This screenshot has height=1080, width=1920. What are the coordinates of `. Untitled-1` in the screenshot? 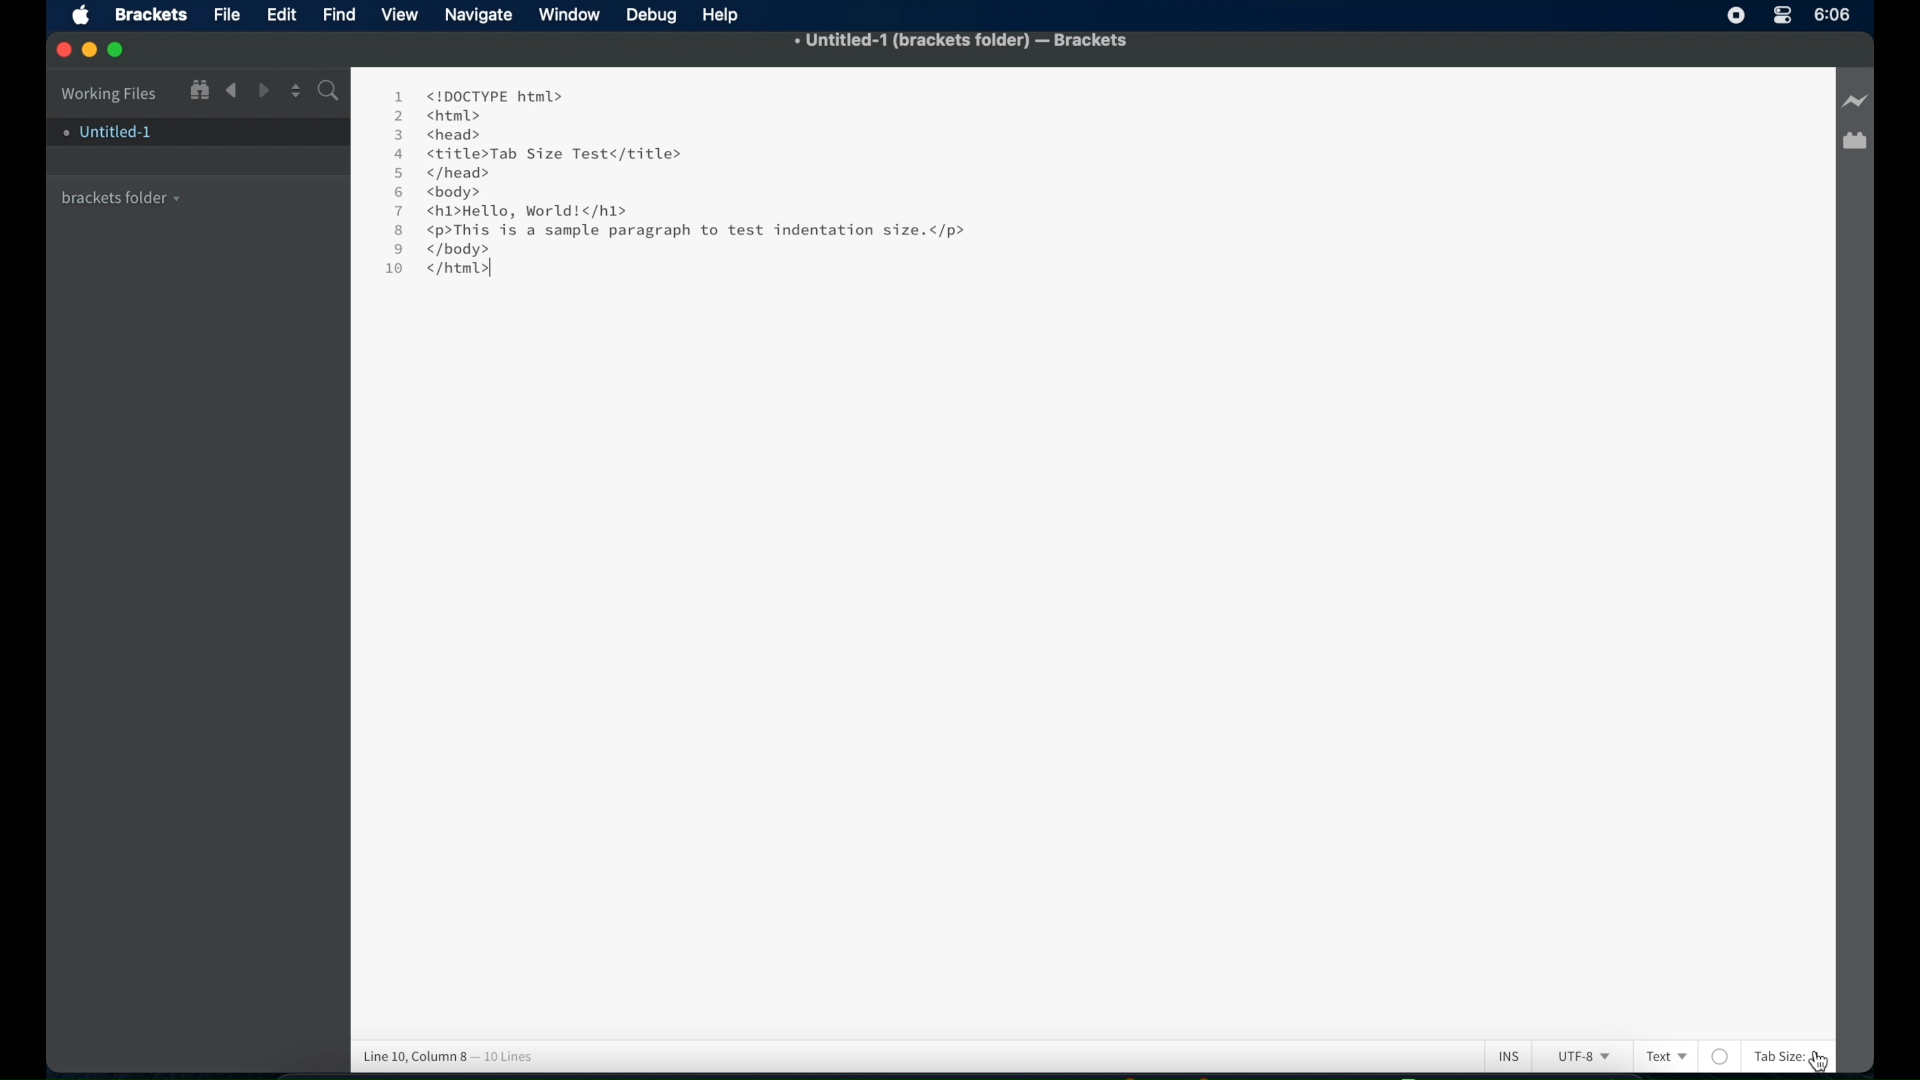 It's located at (106, 132).